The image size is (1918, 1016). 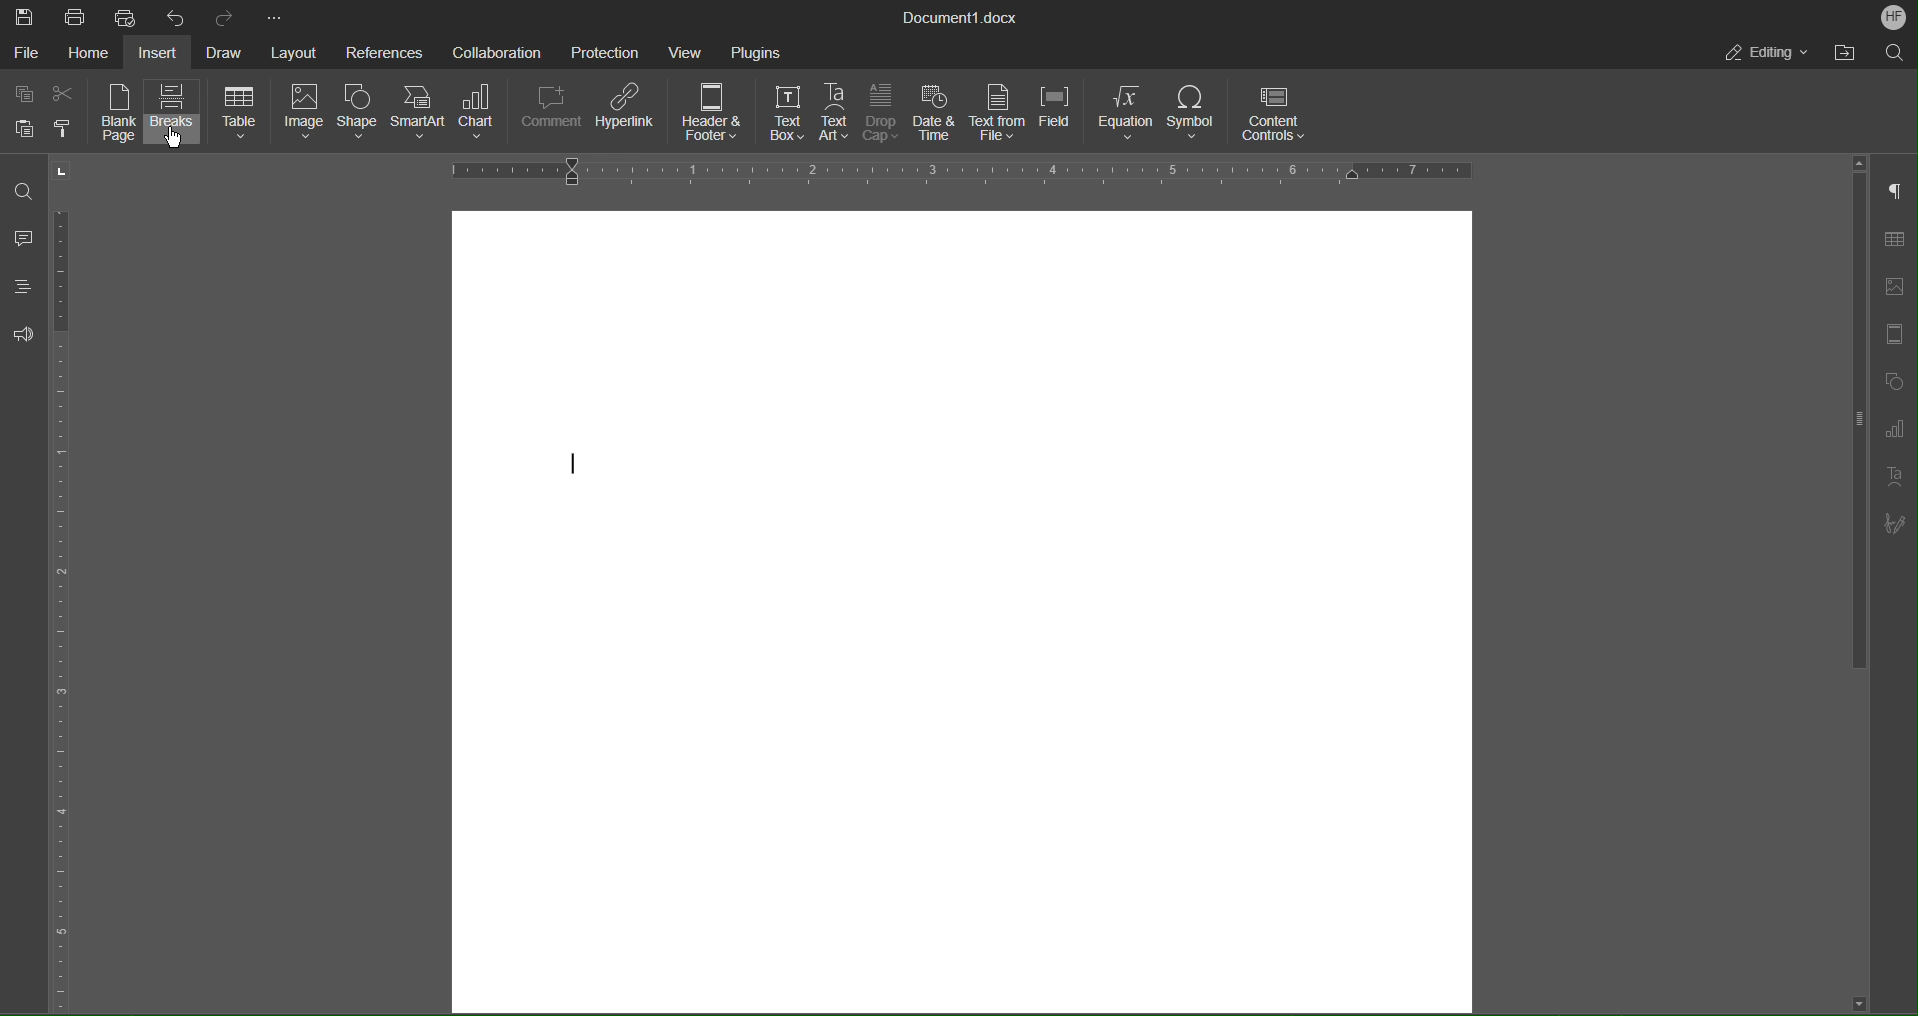 I want to click on Find, so click(x=24, y=193).